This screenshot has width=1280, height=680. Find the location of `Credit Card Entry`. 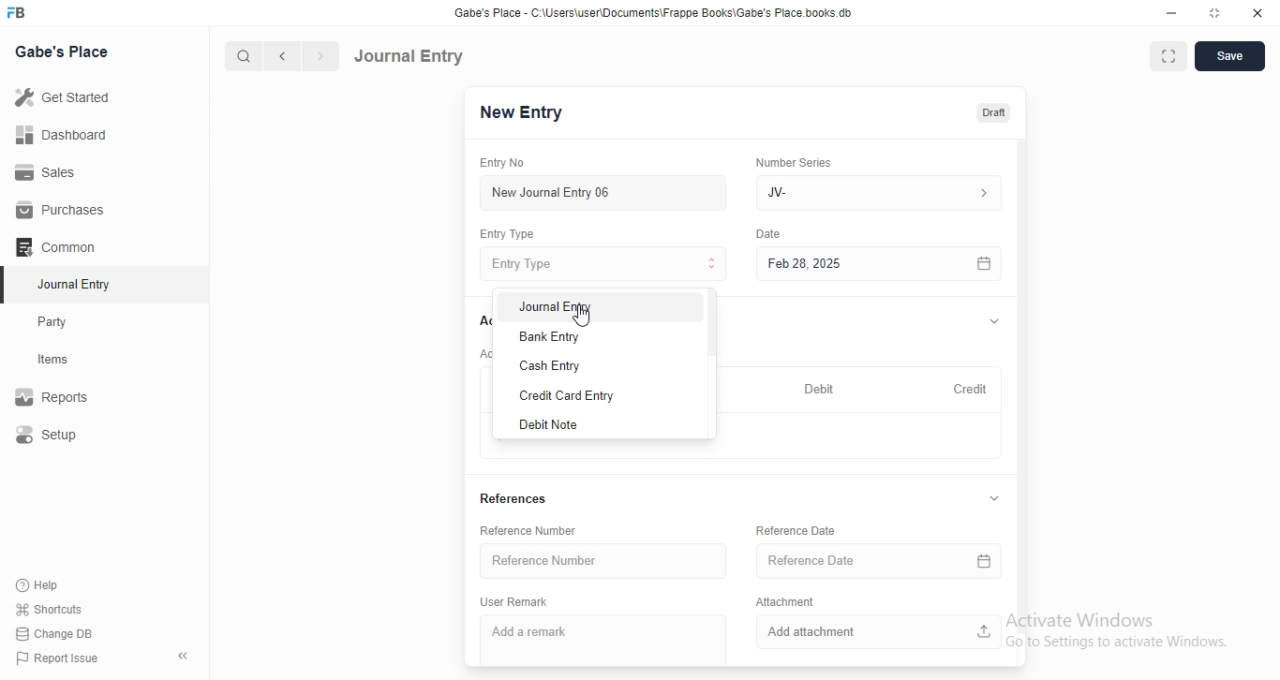

Credit Card Entry is located at coordinates (610, 395).